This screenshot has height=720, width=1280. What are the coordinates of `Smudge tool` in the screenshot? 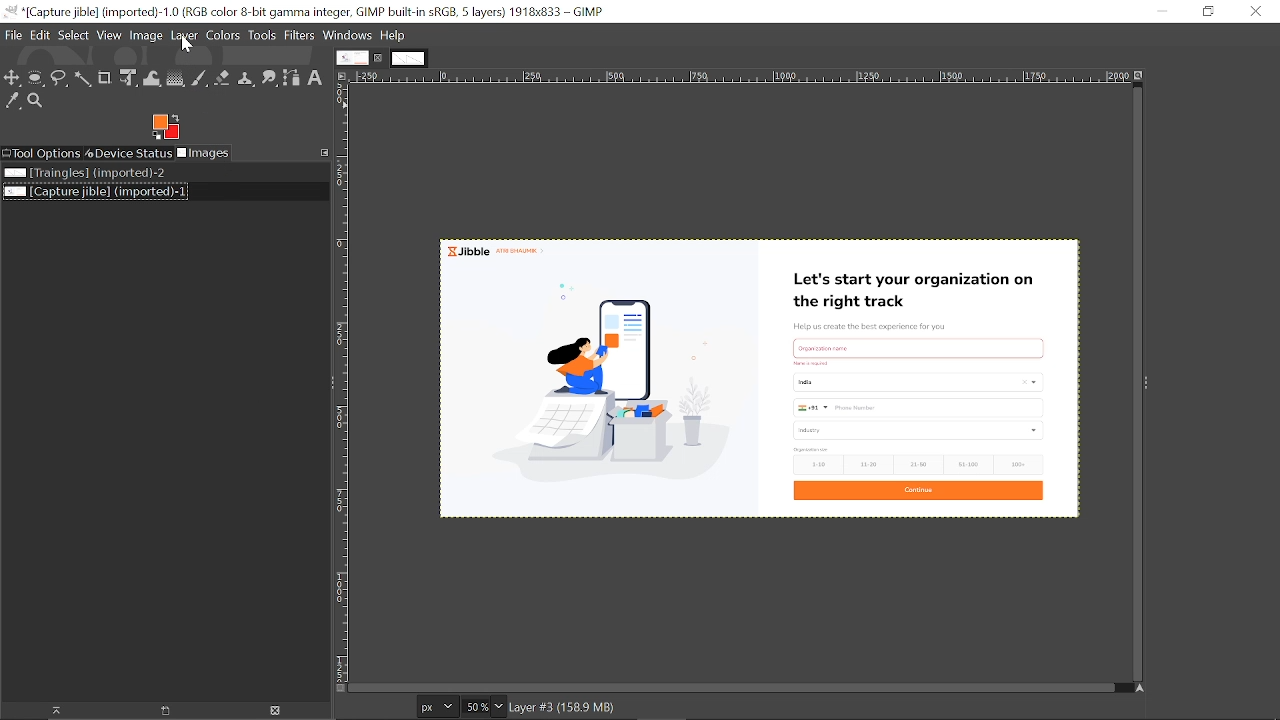 It's located at (270, 77).